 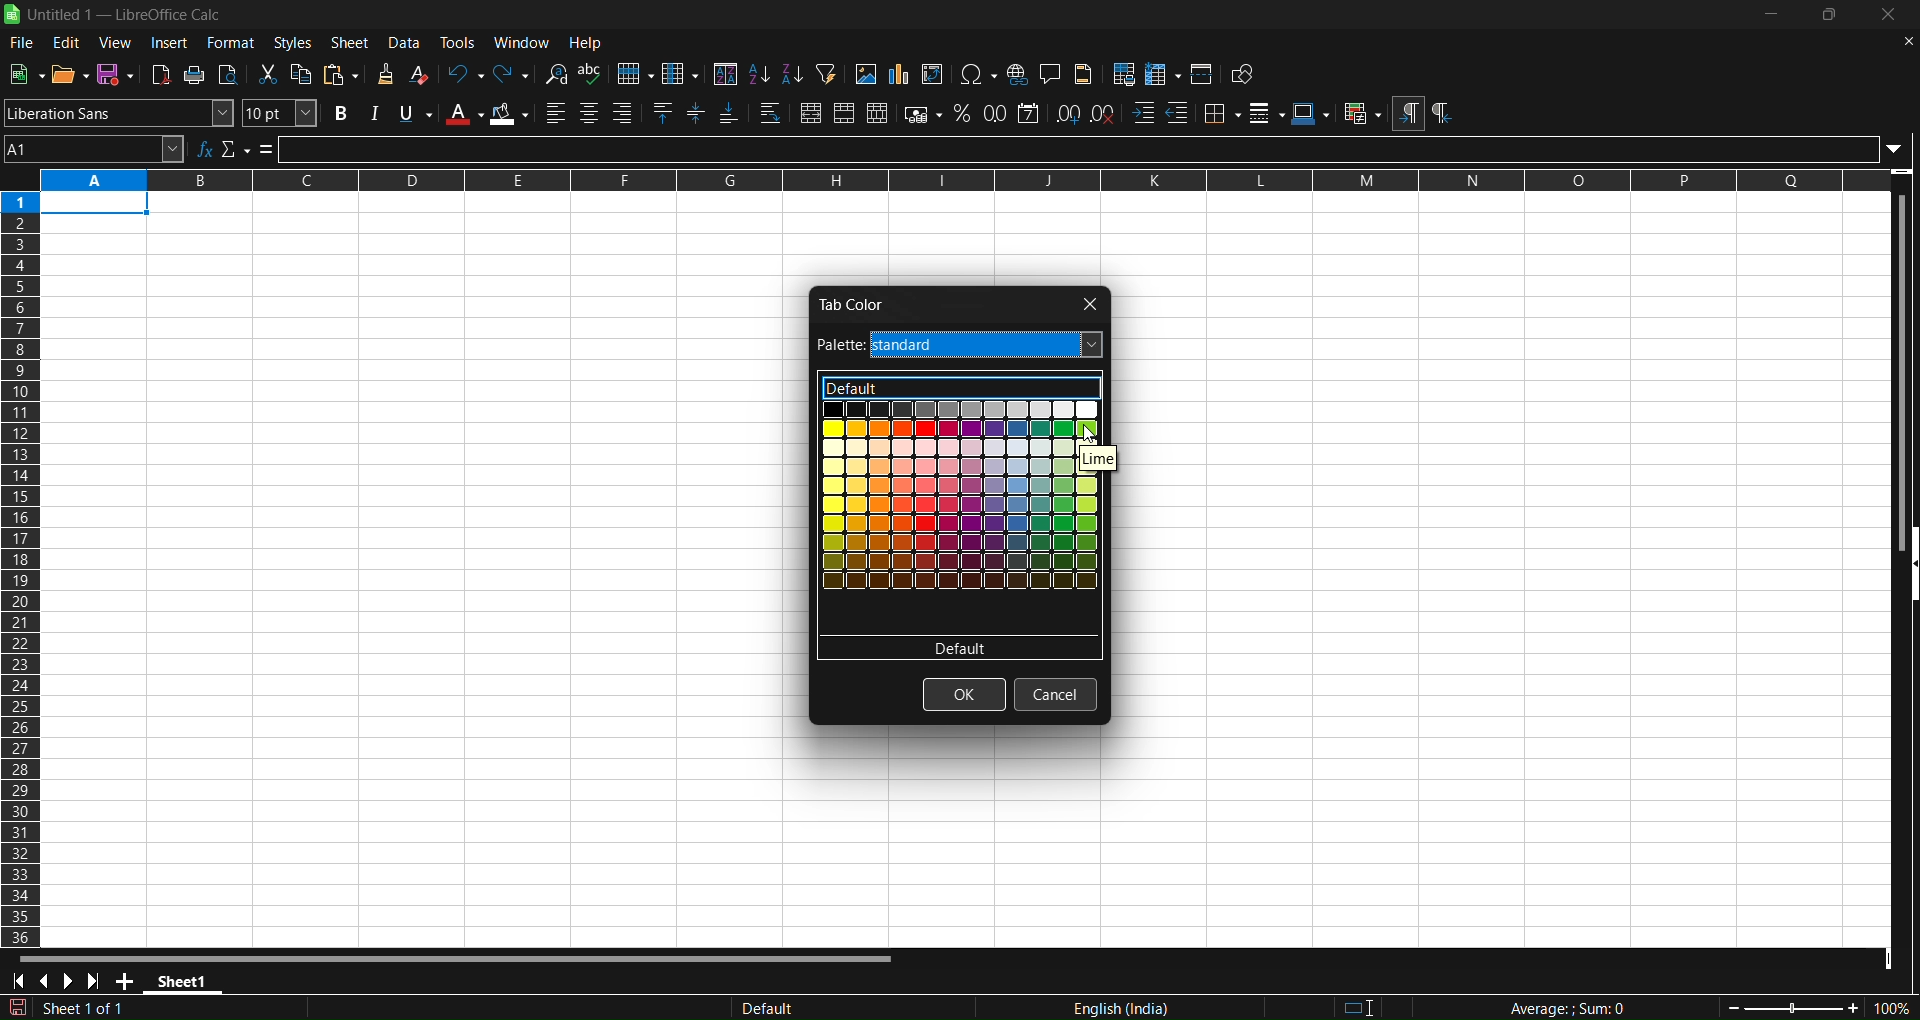 What do you see at coordinates (864, 74) in the screenshot?
I see `insert image` at bounding box center [864, 74].